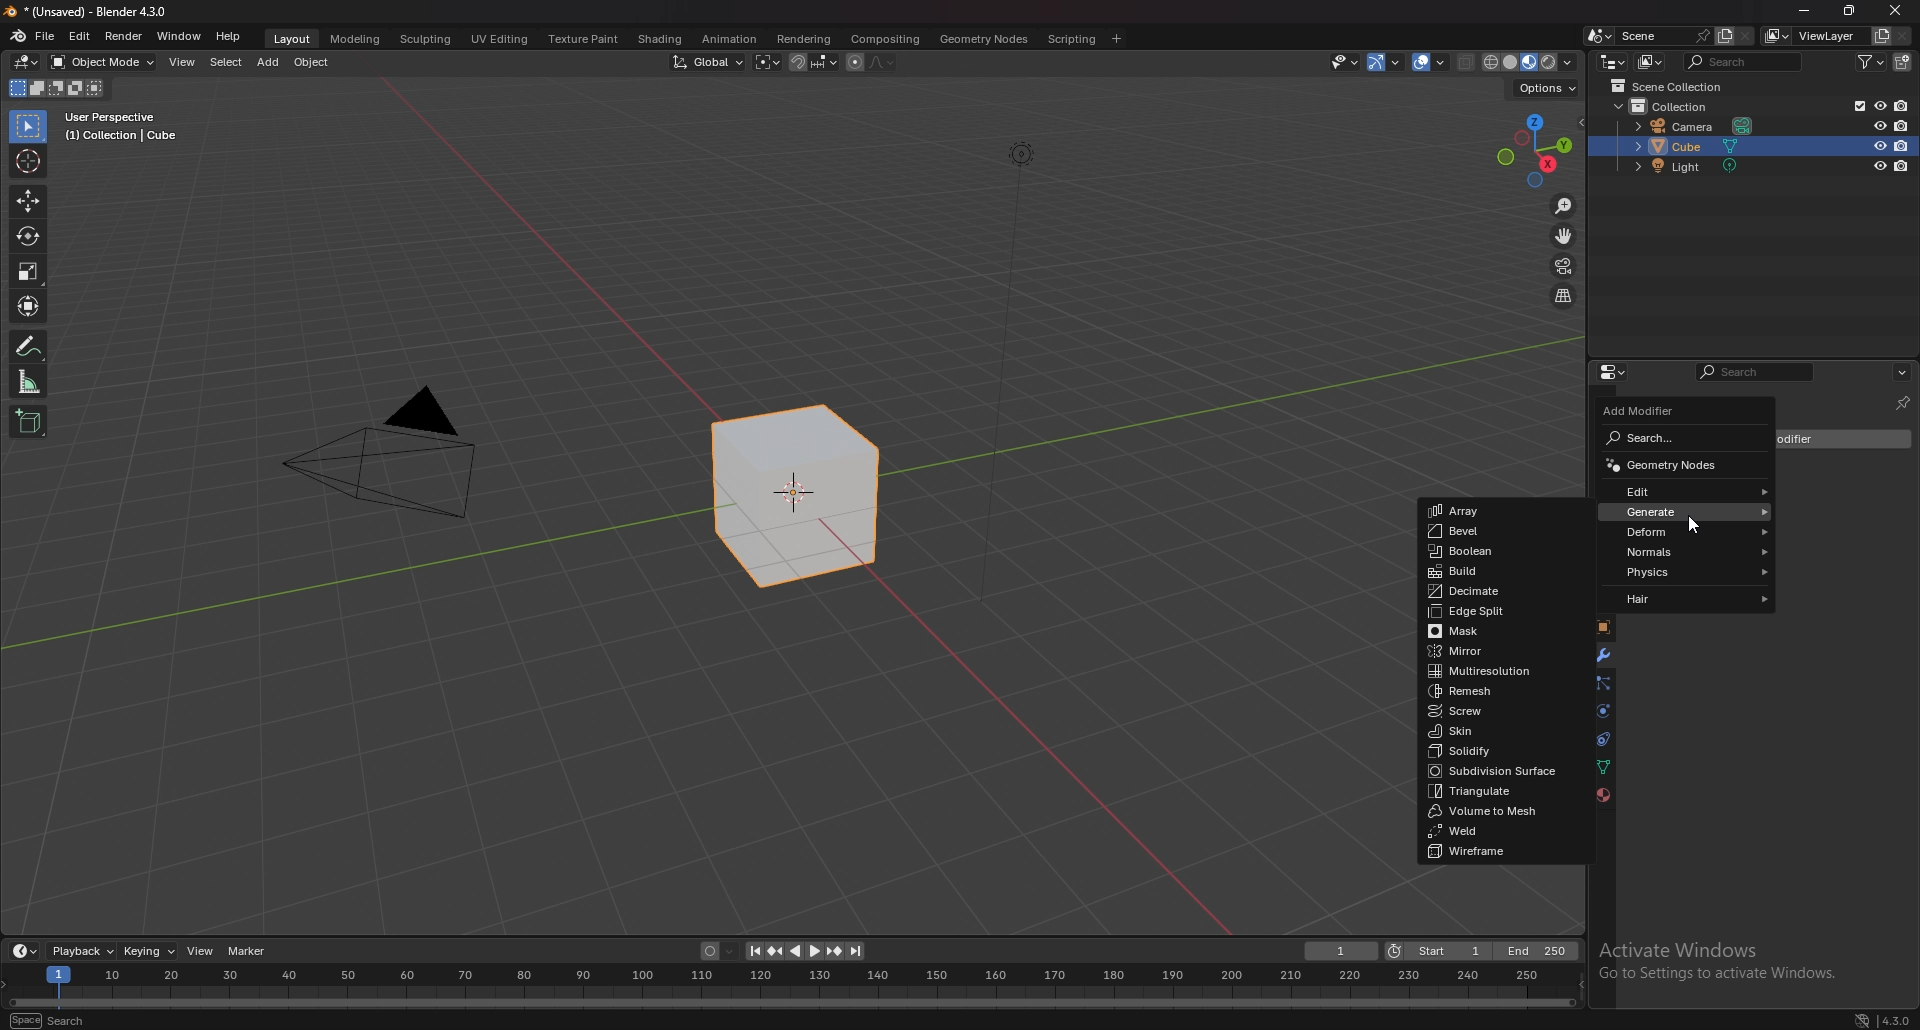 The width and height of the screenshot is (1920, 1030). I want to click on object mode, so click(103, 61).